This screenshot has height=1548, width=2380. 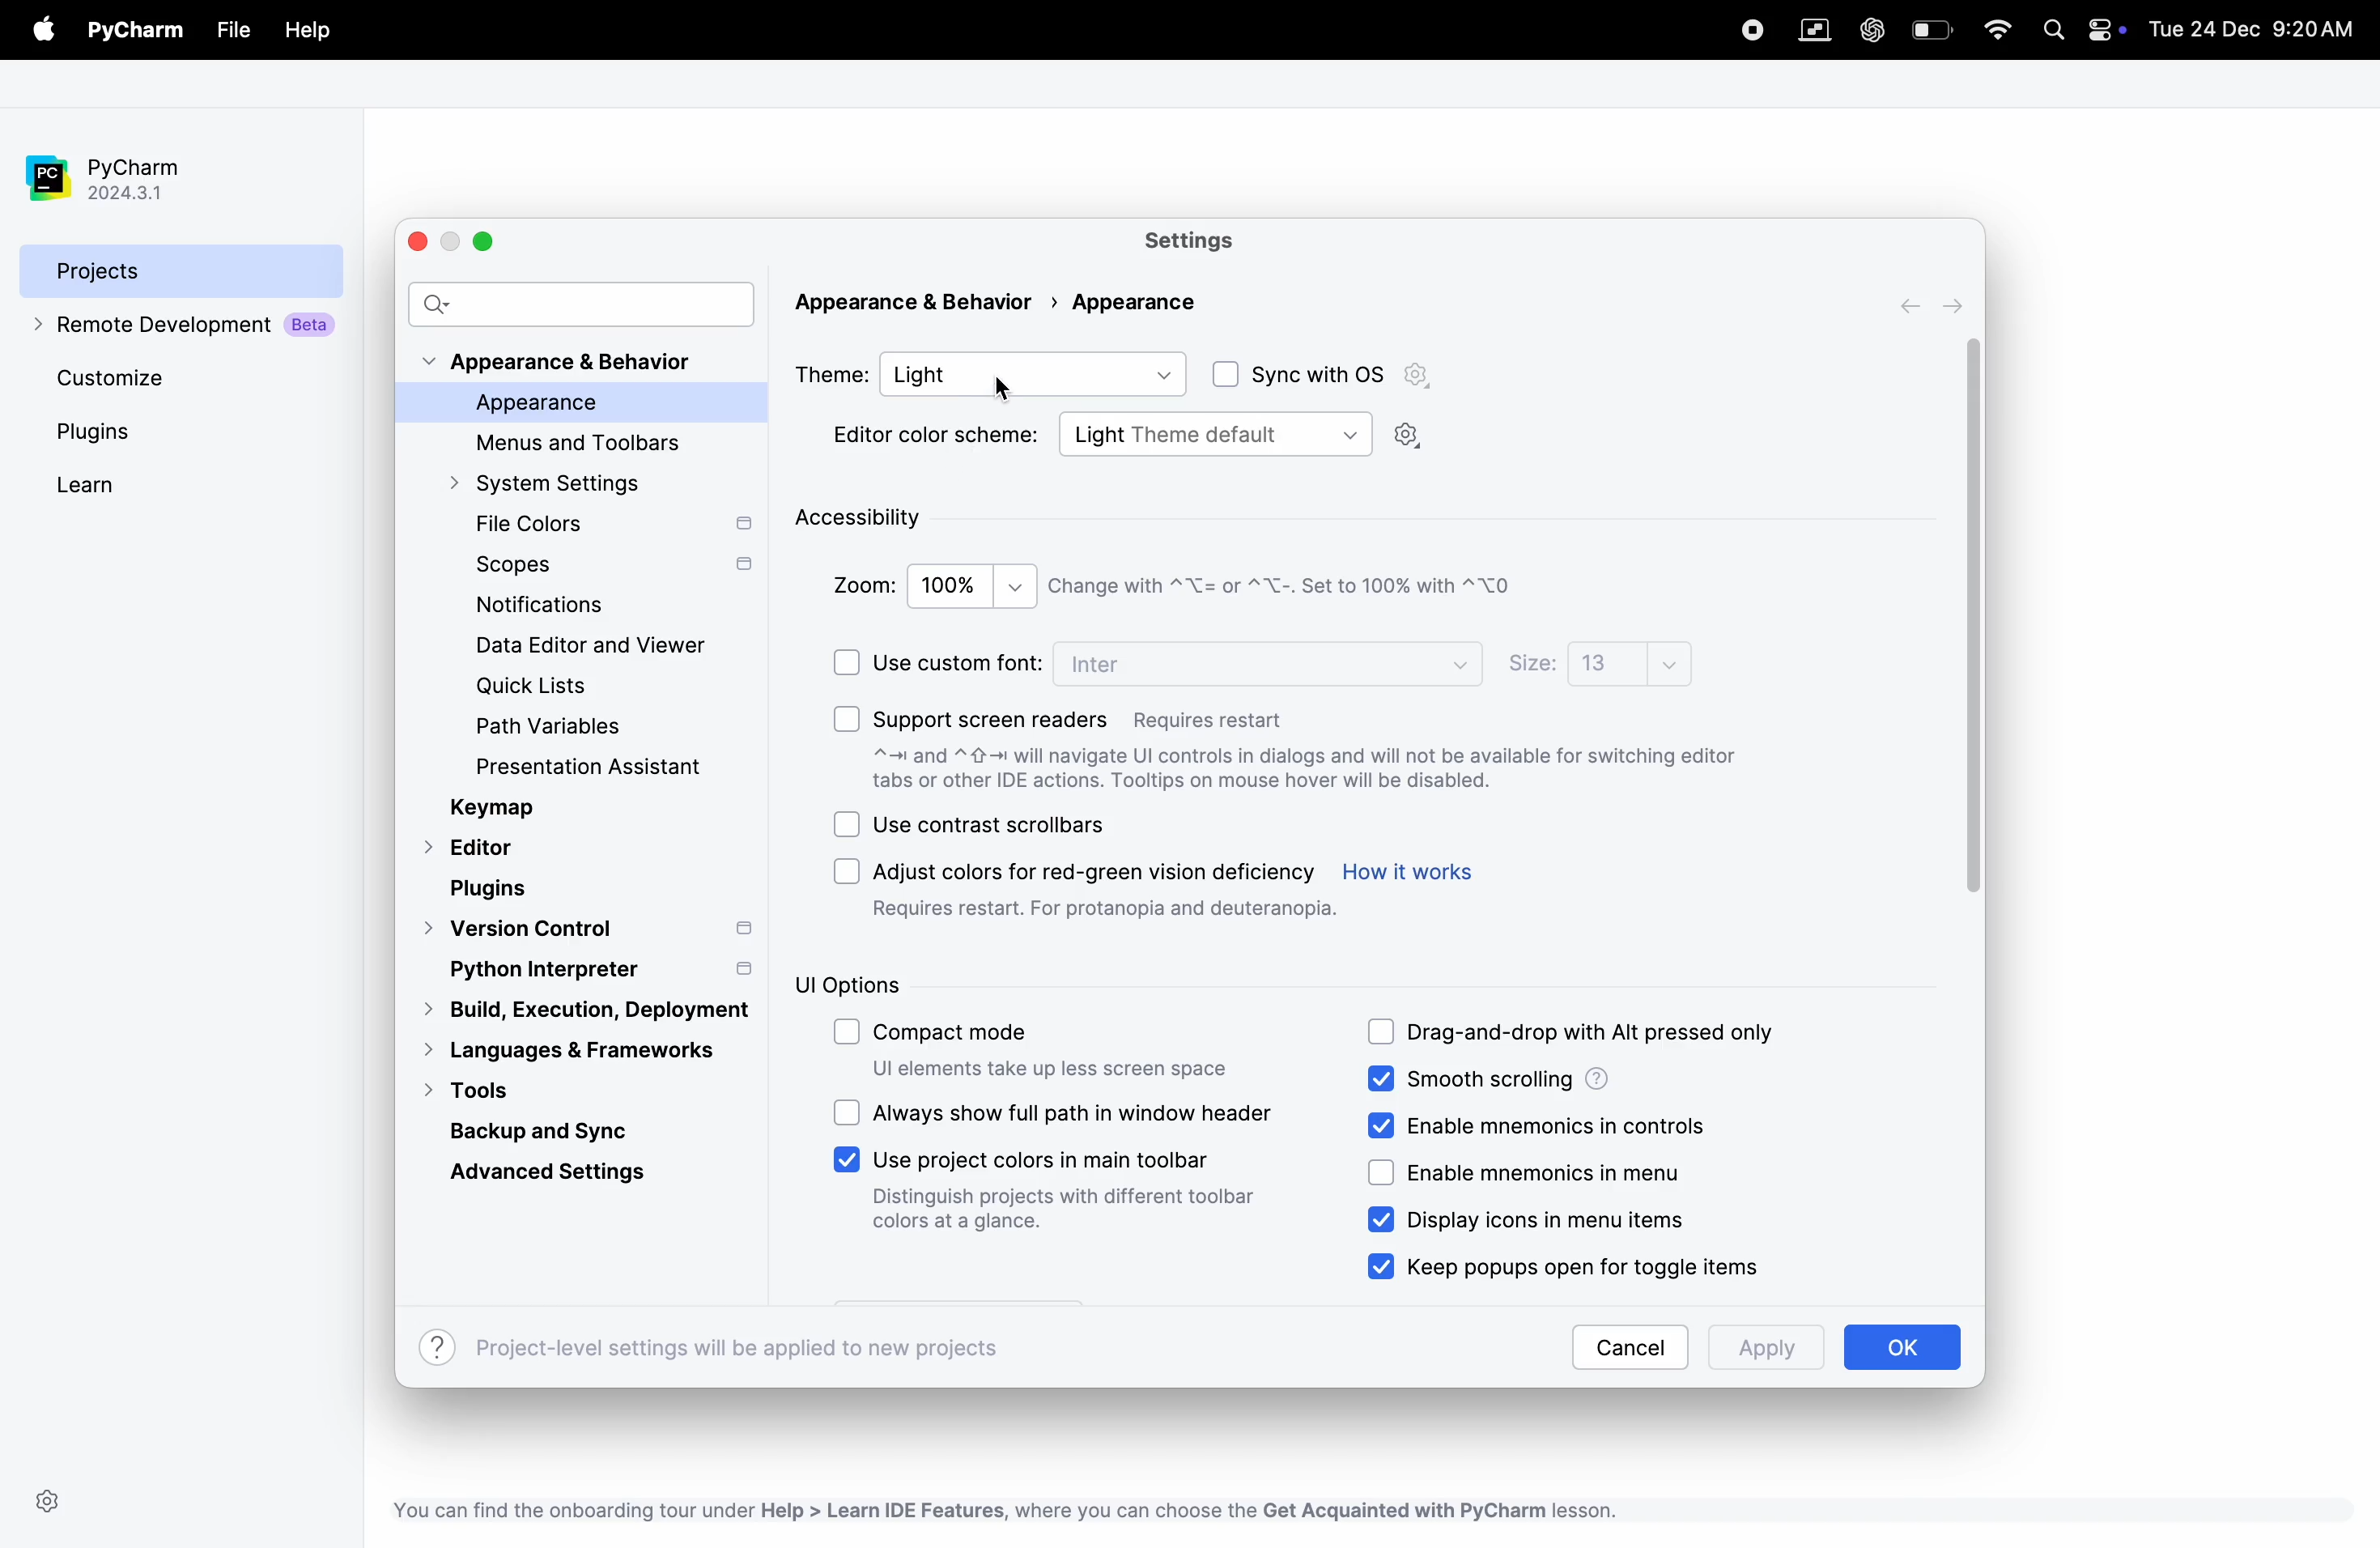 What do you see at coordinates (548, 688) in the screenshot?
I see `Quick lists` at bounding box center [548, 688].